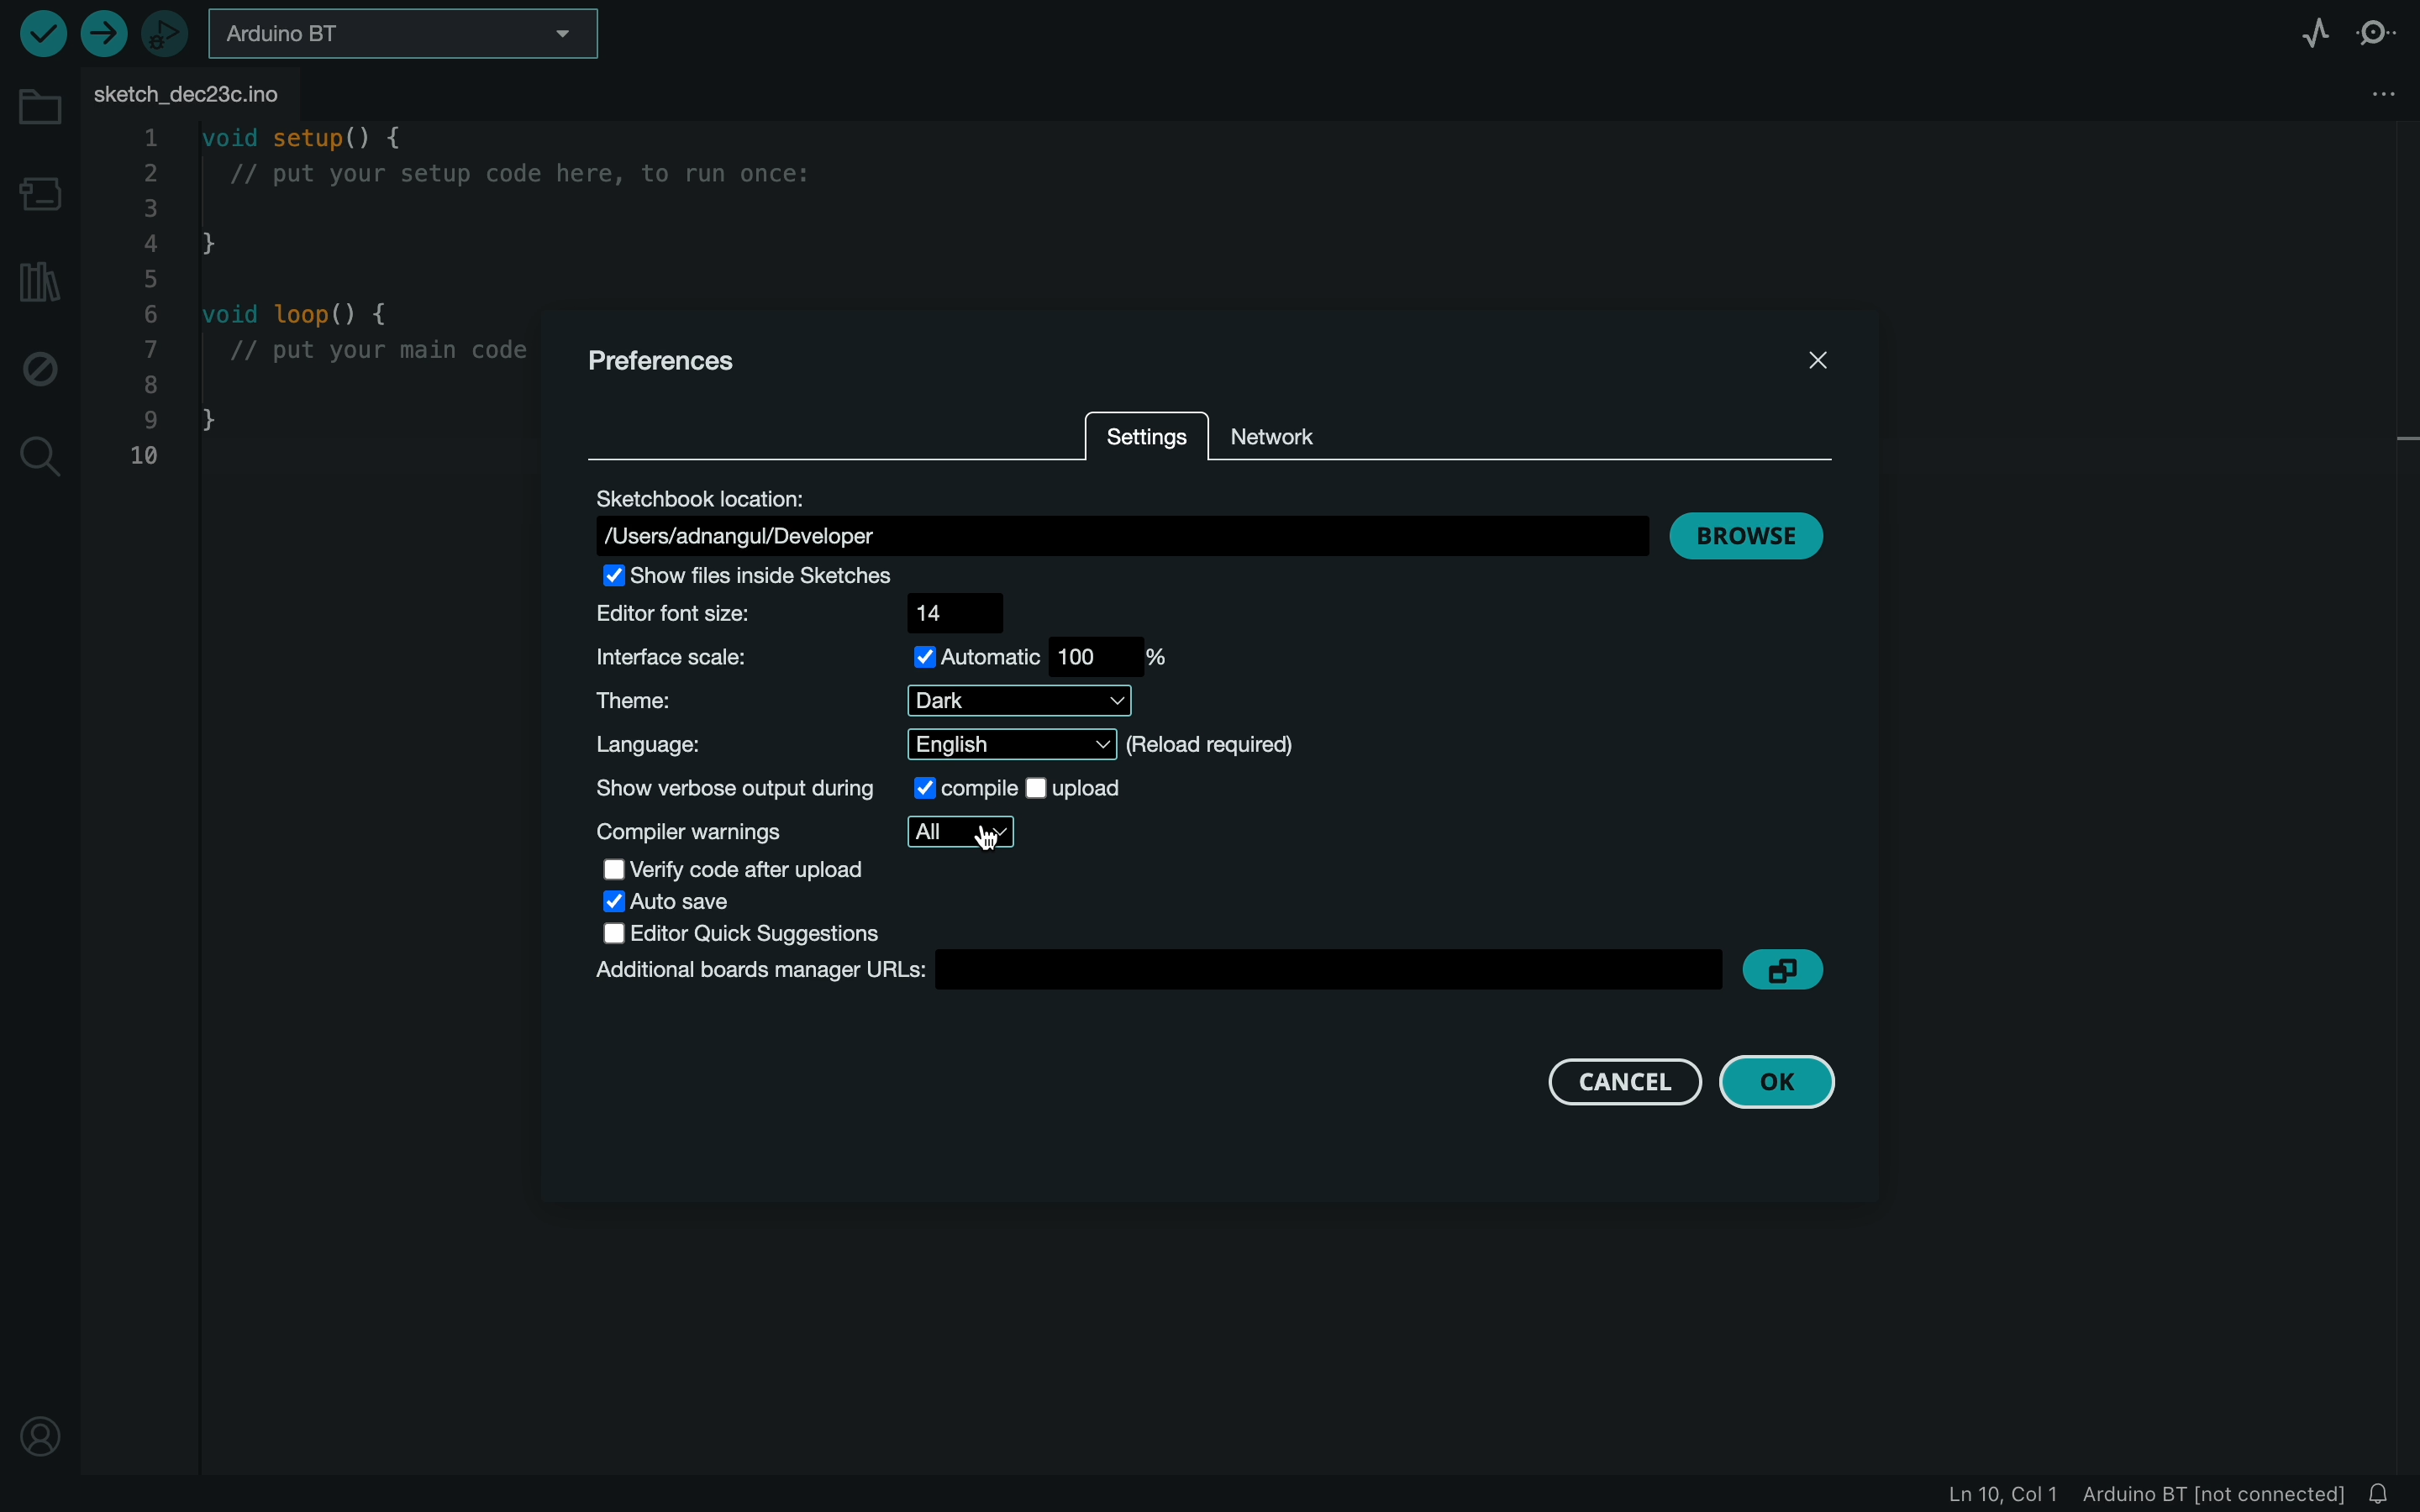 Image resolution: width=2420 pixels, height=1512 pixels. Describe the element at coordinates (41, 368) in the screenshot. I see `debug` at that location.